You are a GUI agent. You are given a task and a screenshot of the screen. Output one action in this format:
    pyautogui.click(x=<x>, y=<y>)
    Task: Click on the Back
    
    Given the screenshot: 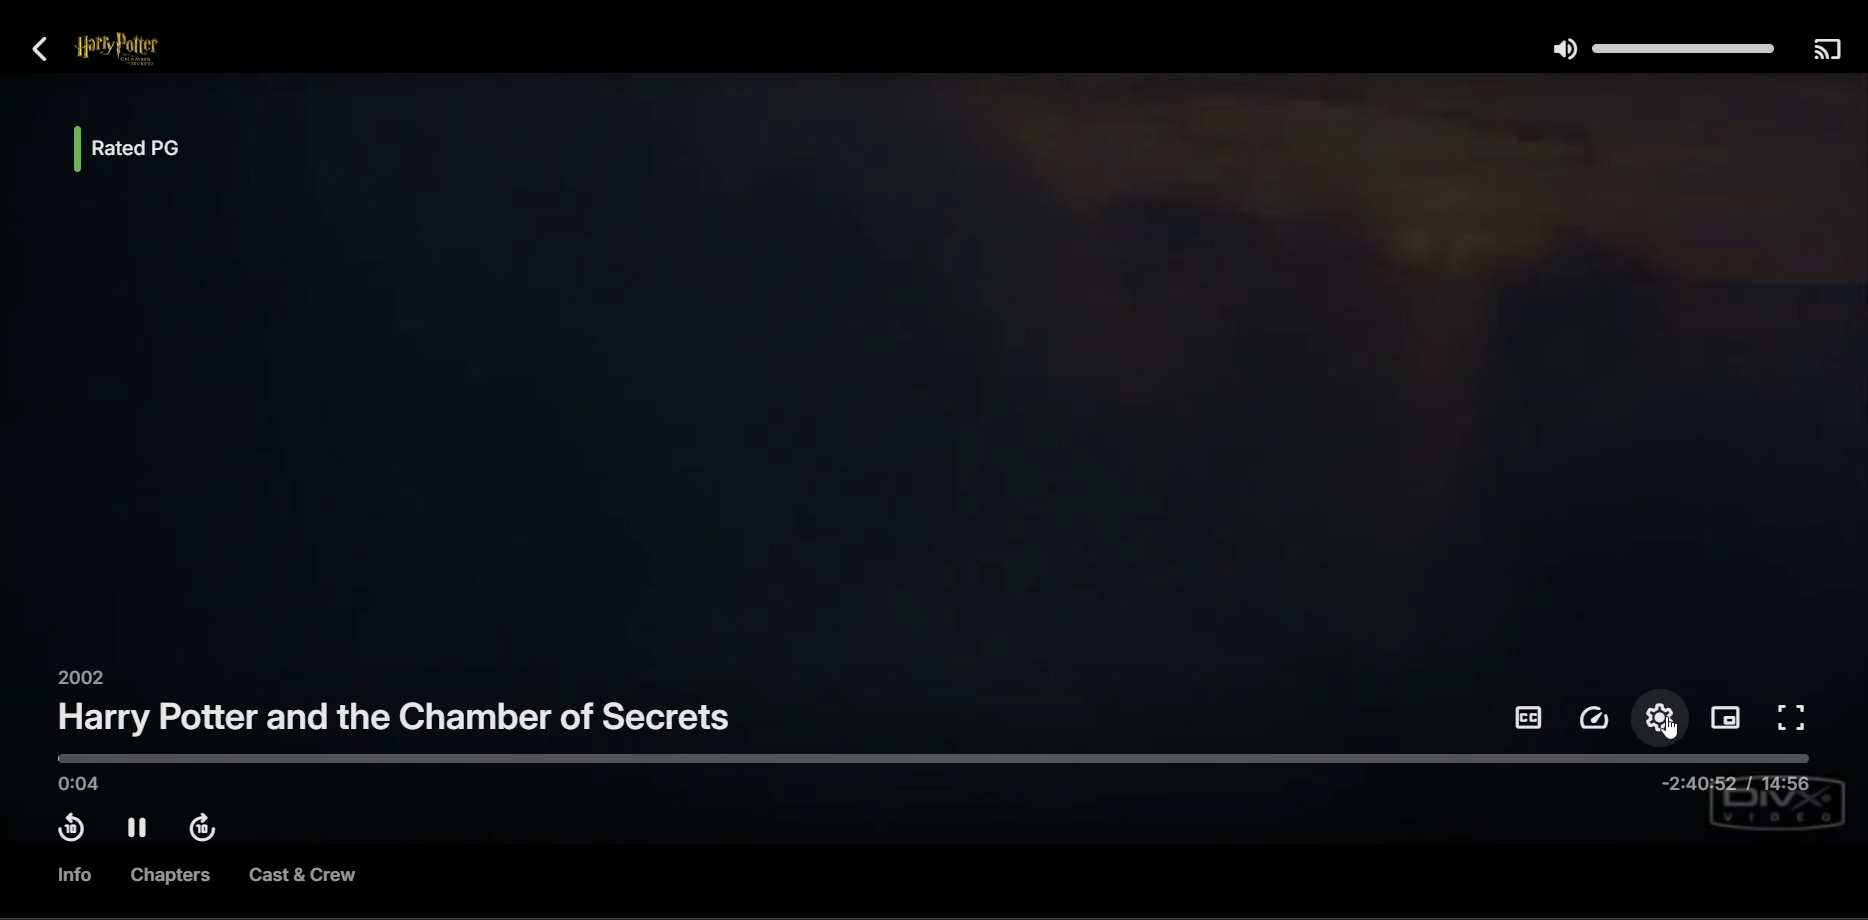 What is the action you would take?
    pyautogui.click(x=50, y=51)
    